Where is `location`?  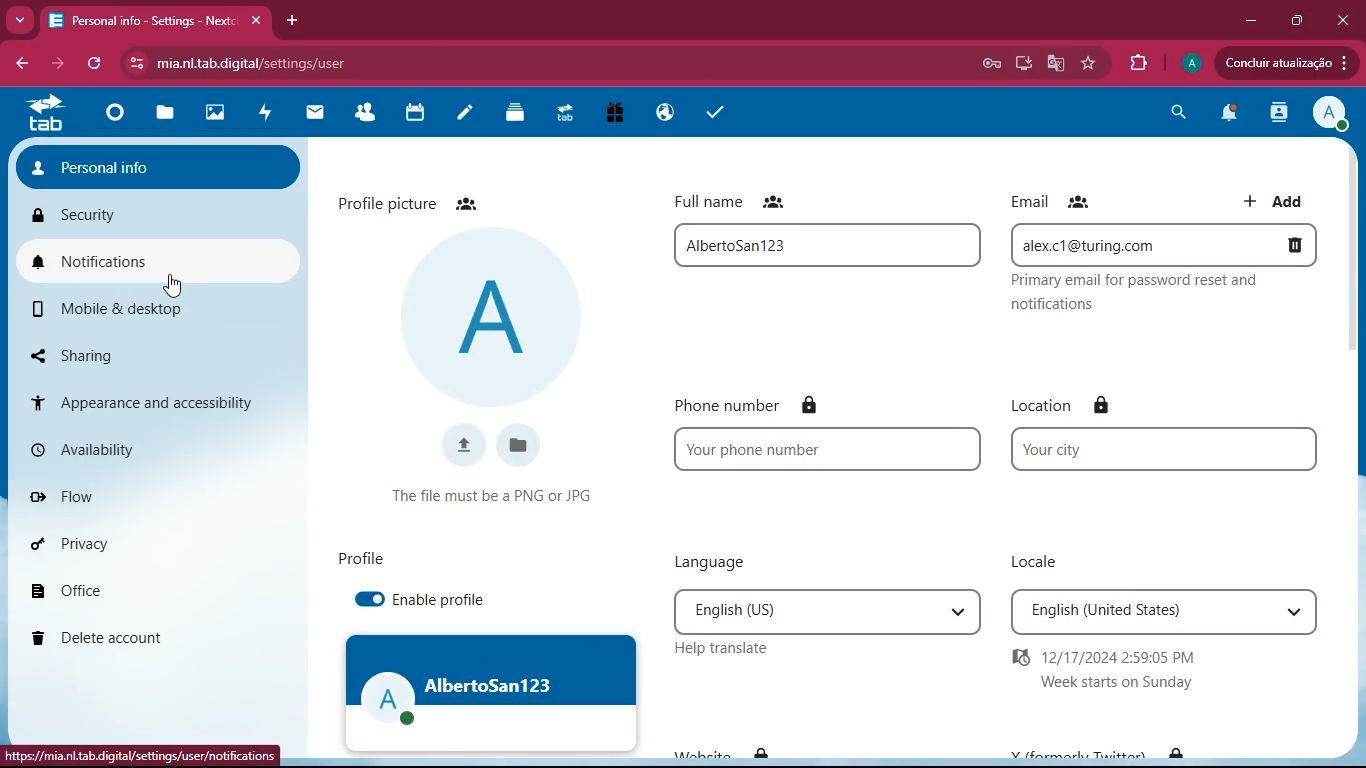
location is located at coordinates (1059, 403).